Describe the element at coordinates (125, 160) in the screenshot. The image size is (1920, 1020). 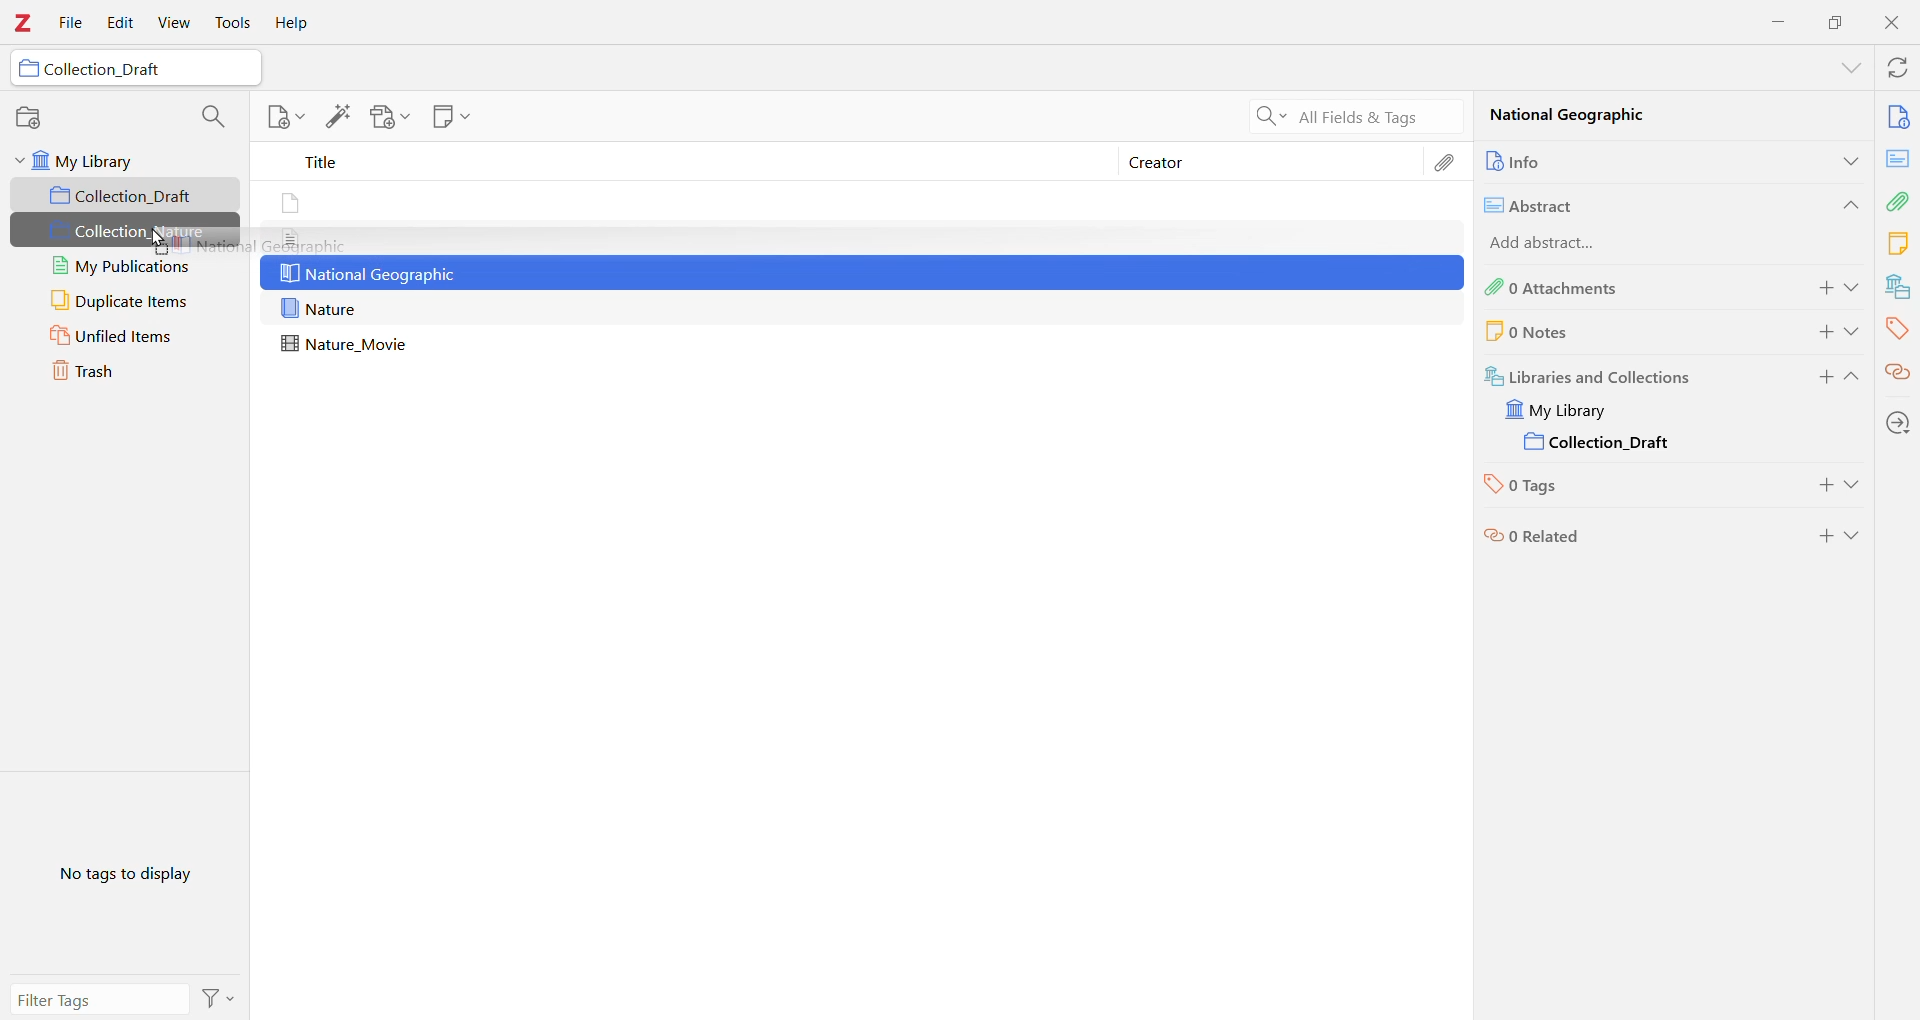
I see `My Library` at that location.